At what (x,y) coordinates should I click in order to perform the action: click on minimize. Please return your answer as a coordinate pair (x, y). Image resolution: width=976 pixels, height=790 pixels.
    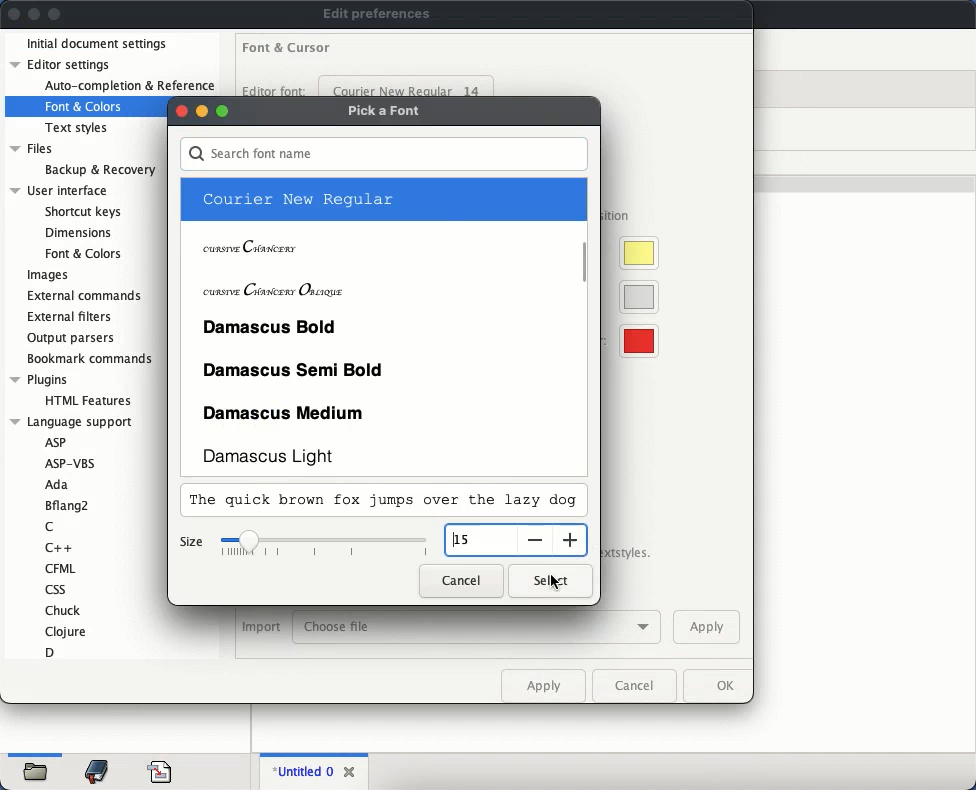
    Looking at the image, I should click on (35, 14).